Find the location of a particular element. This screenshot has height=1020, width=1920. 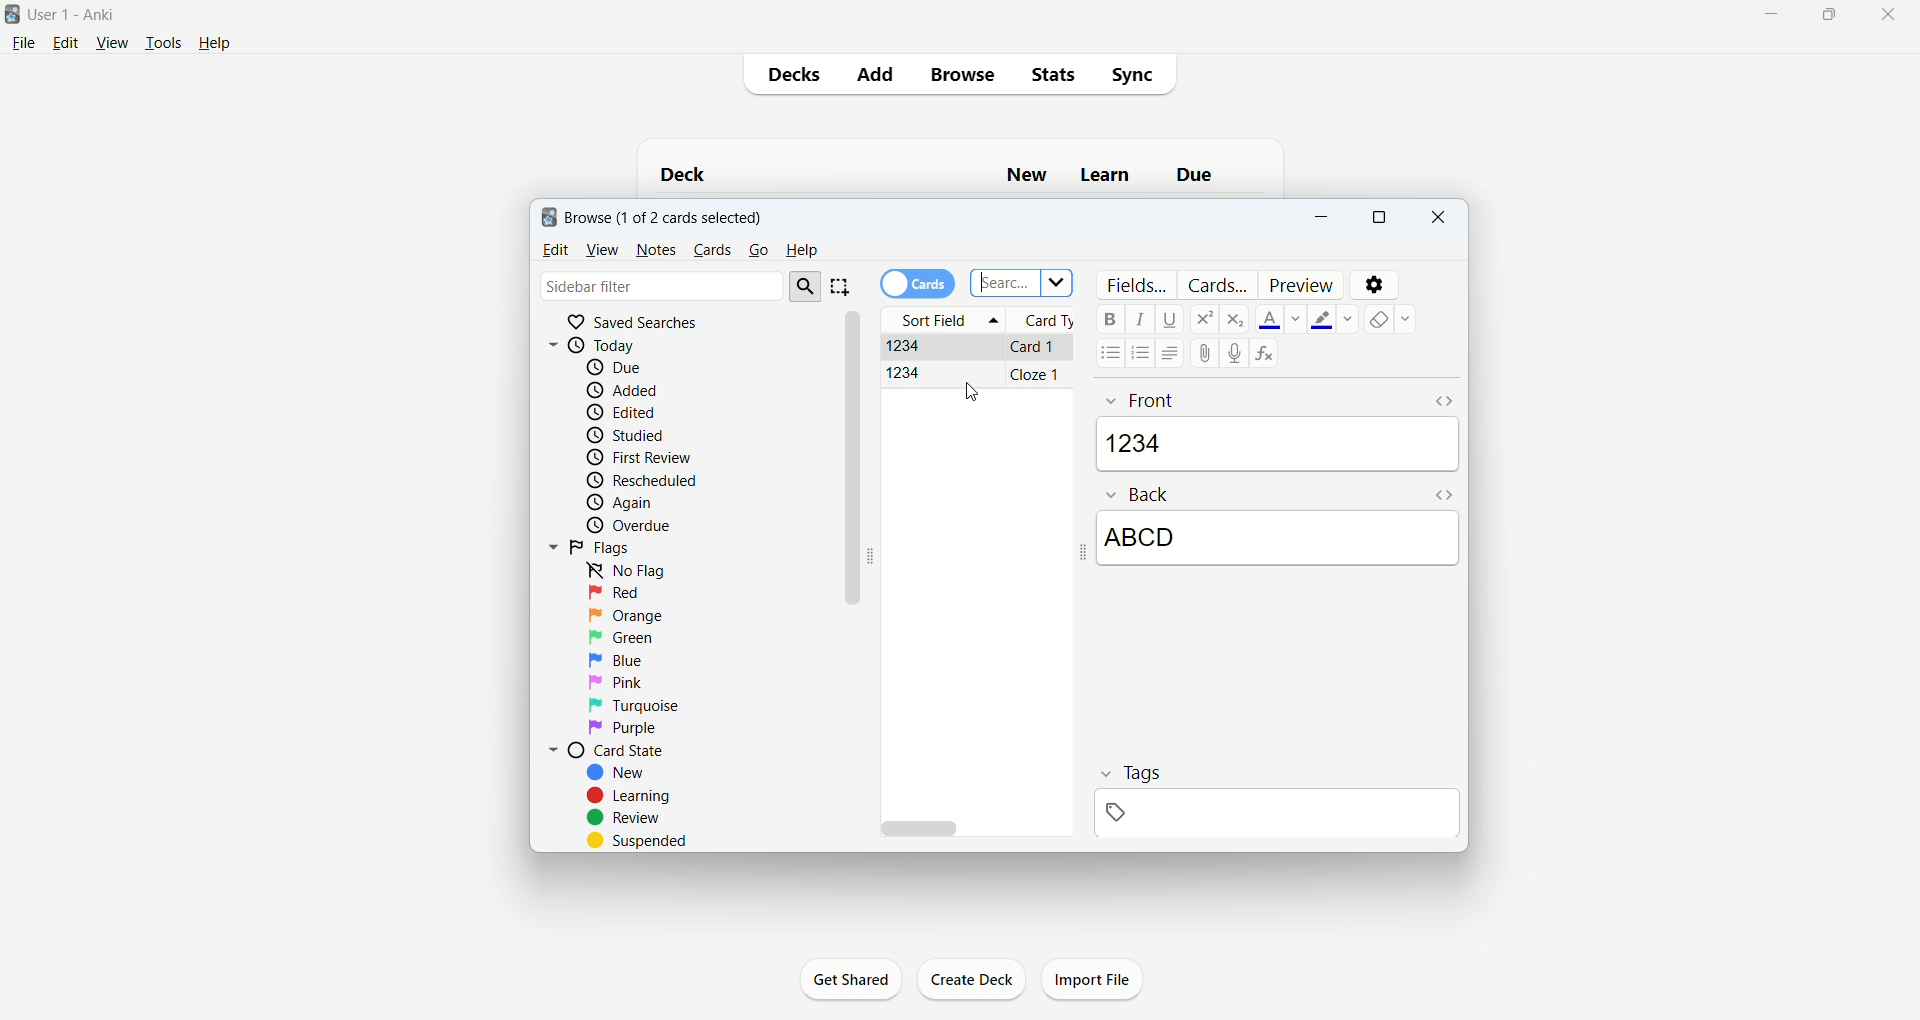

tools is located at coordinates (165, 48).